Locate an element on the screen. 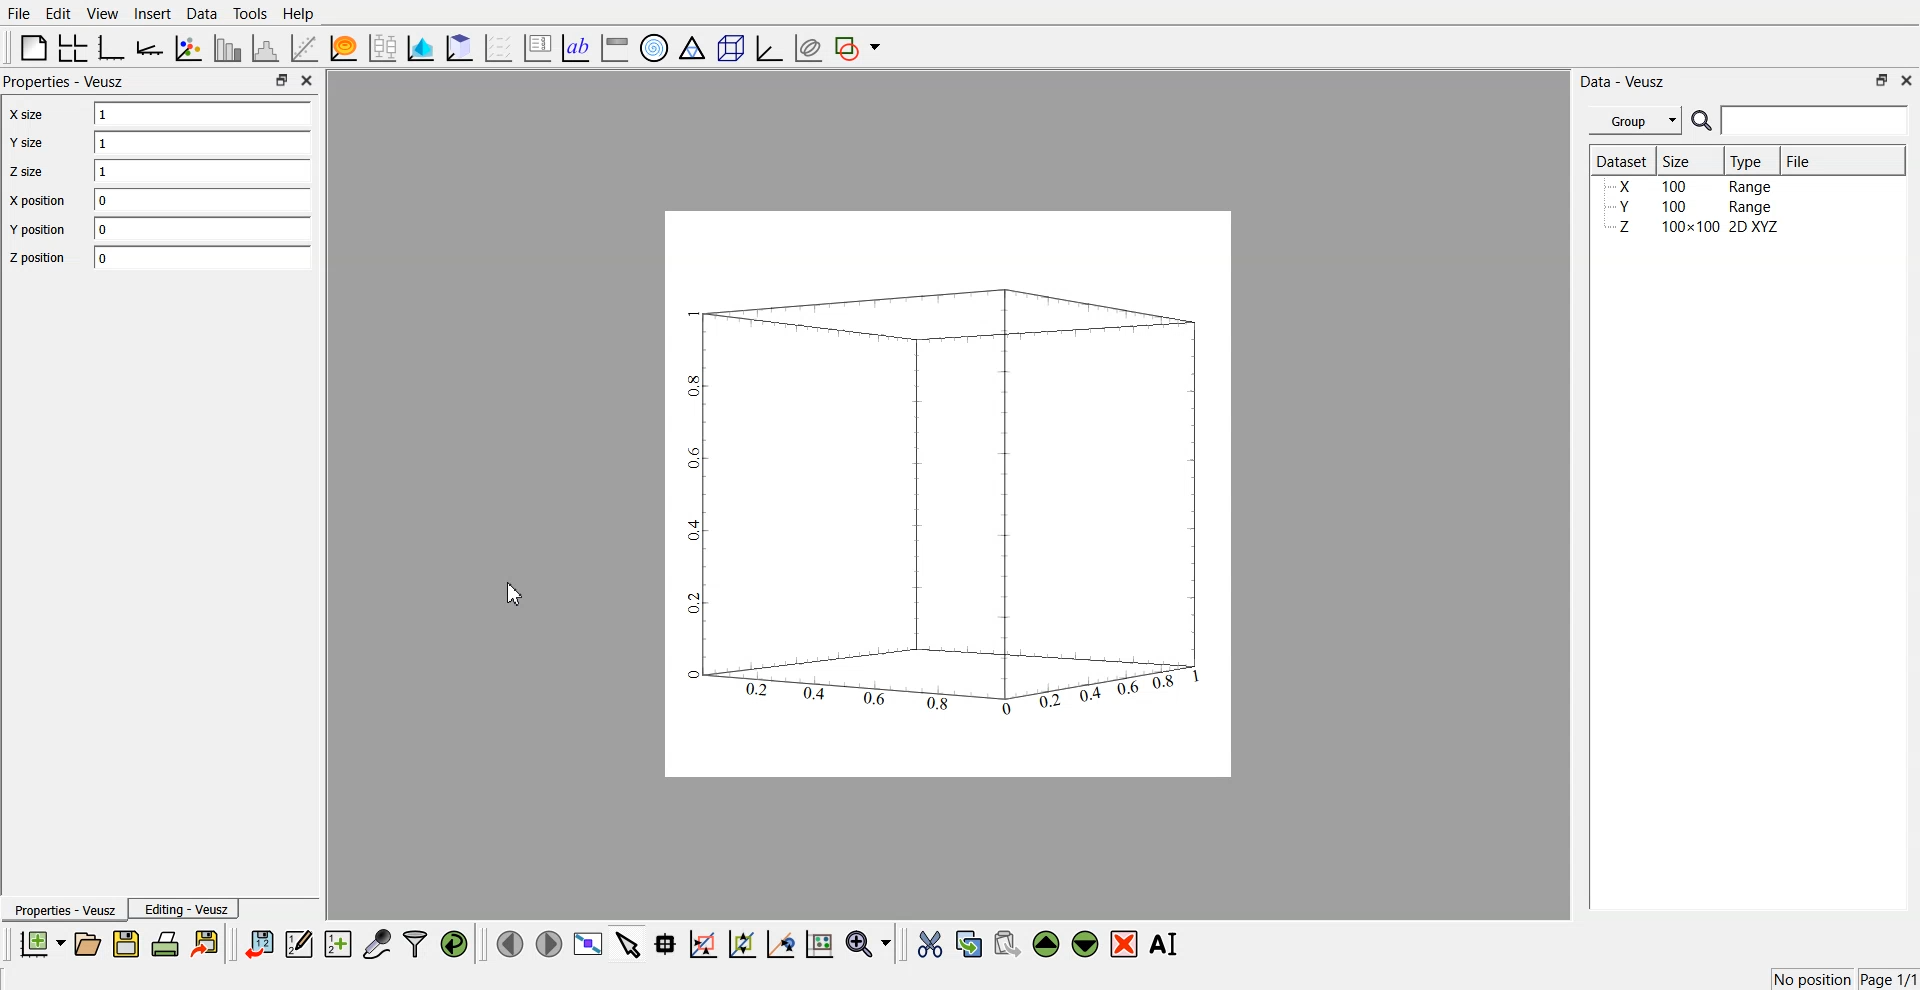 The width and height of the screenshot is (1920, 990). Z 100x100 2D XYZ is located at coordinates (1695, 227).